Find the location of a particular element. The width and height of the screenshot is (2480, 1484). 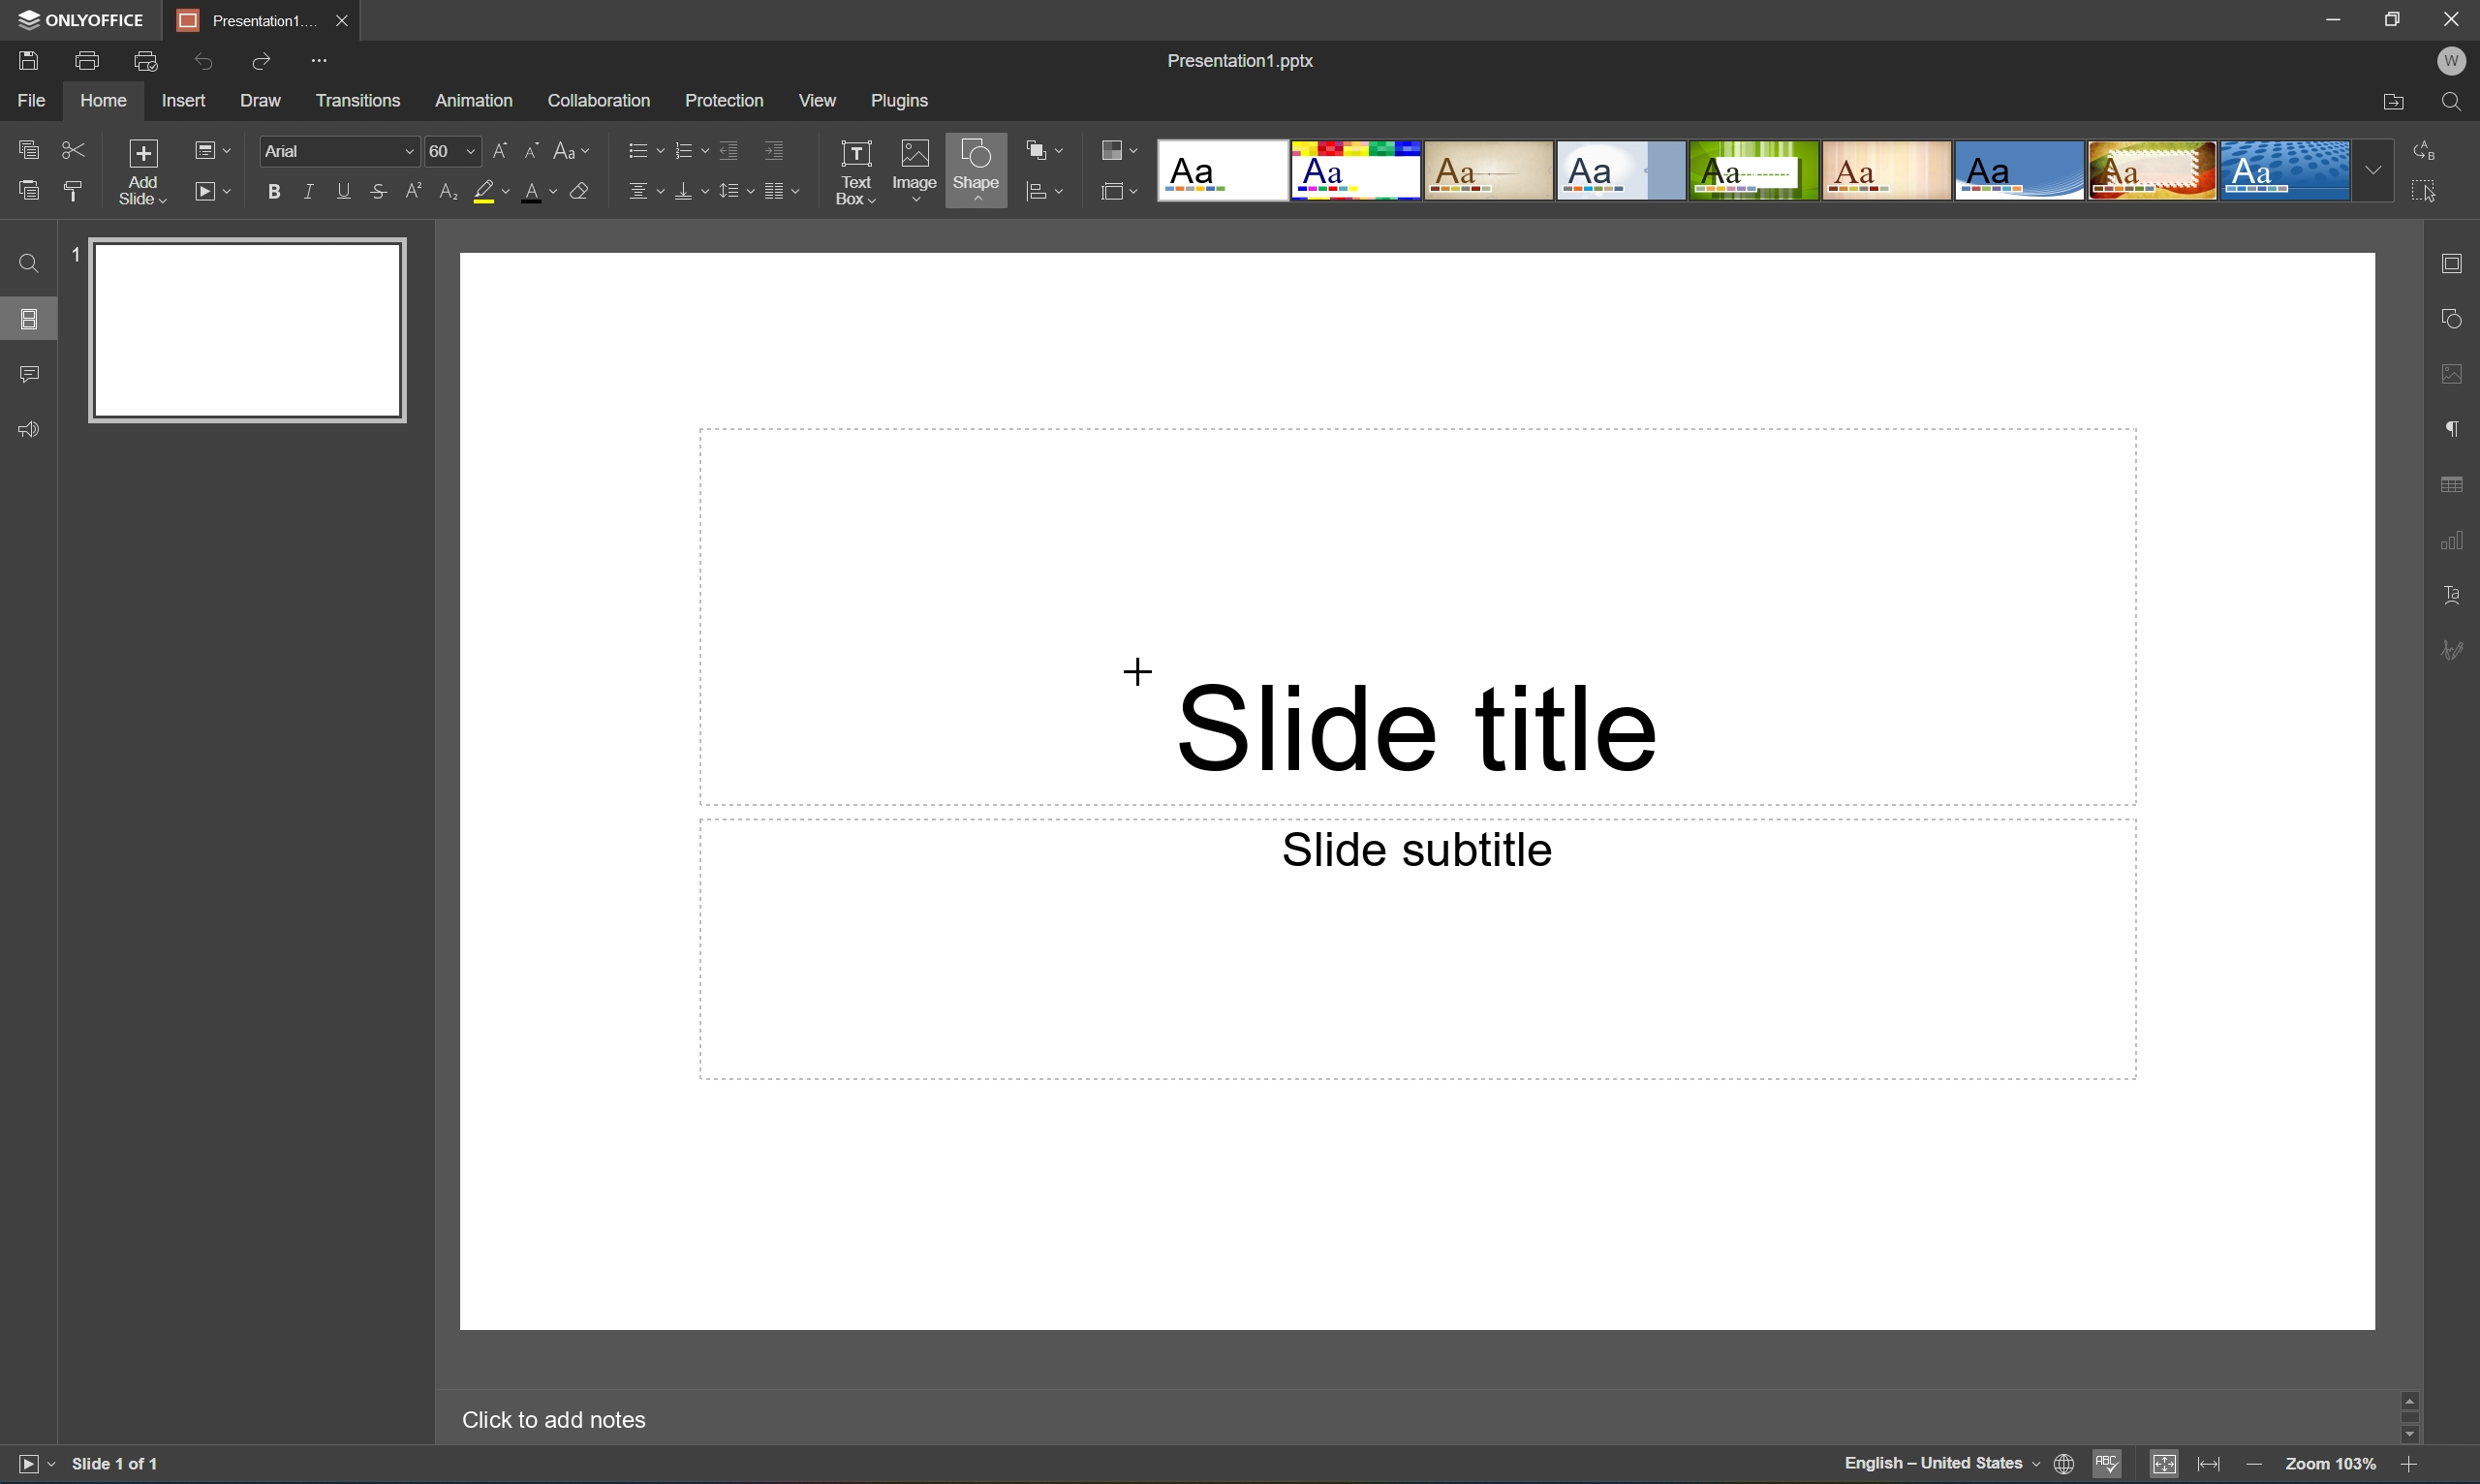

signature settings is located at coordinates (2455, 651).